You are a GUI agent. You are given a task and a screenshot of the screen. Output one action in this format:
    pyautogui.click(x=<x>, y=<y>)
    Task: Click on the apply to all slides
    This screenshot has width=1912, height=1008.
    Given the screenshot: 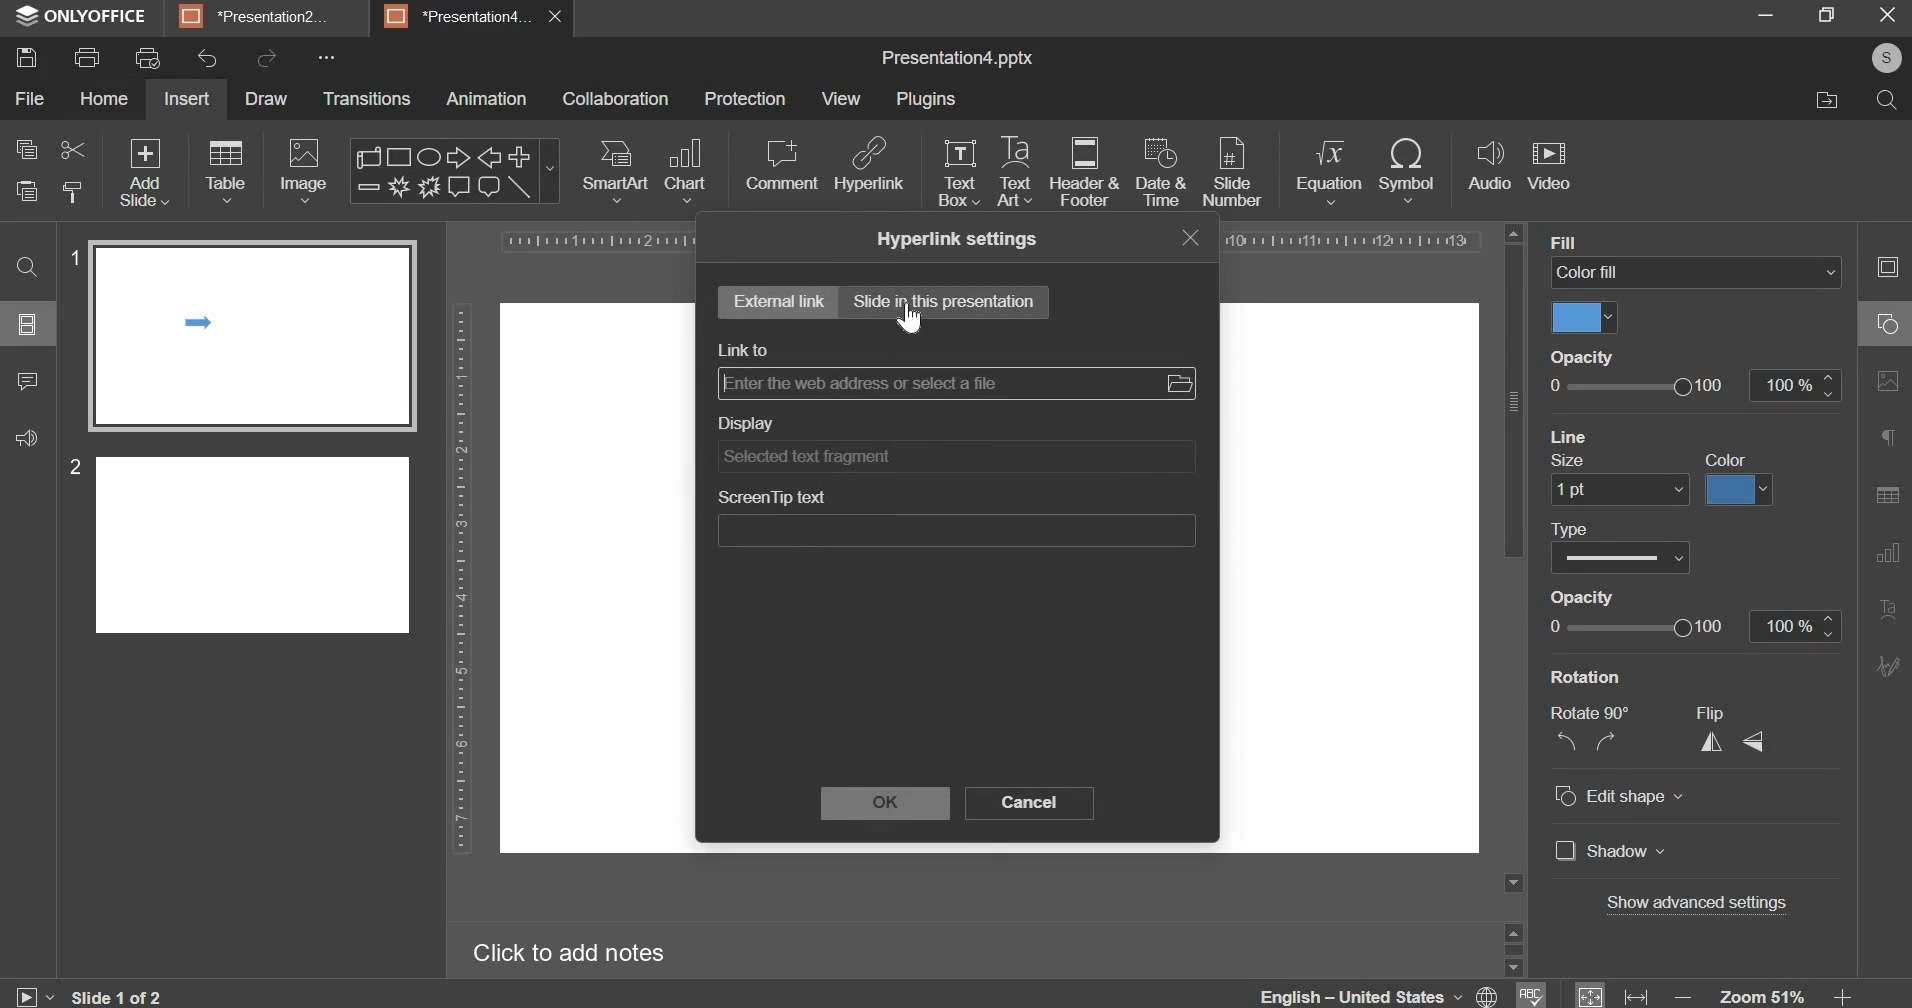 What is the action you would take?
    pyautogui.click(x=1732, y=459)
    